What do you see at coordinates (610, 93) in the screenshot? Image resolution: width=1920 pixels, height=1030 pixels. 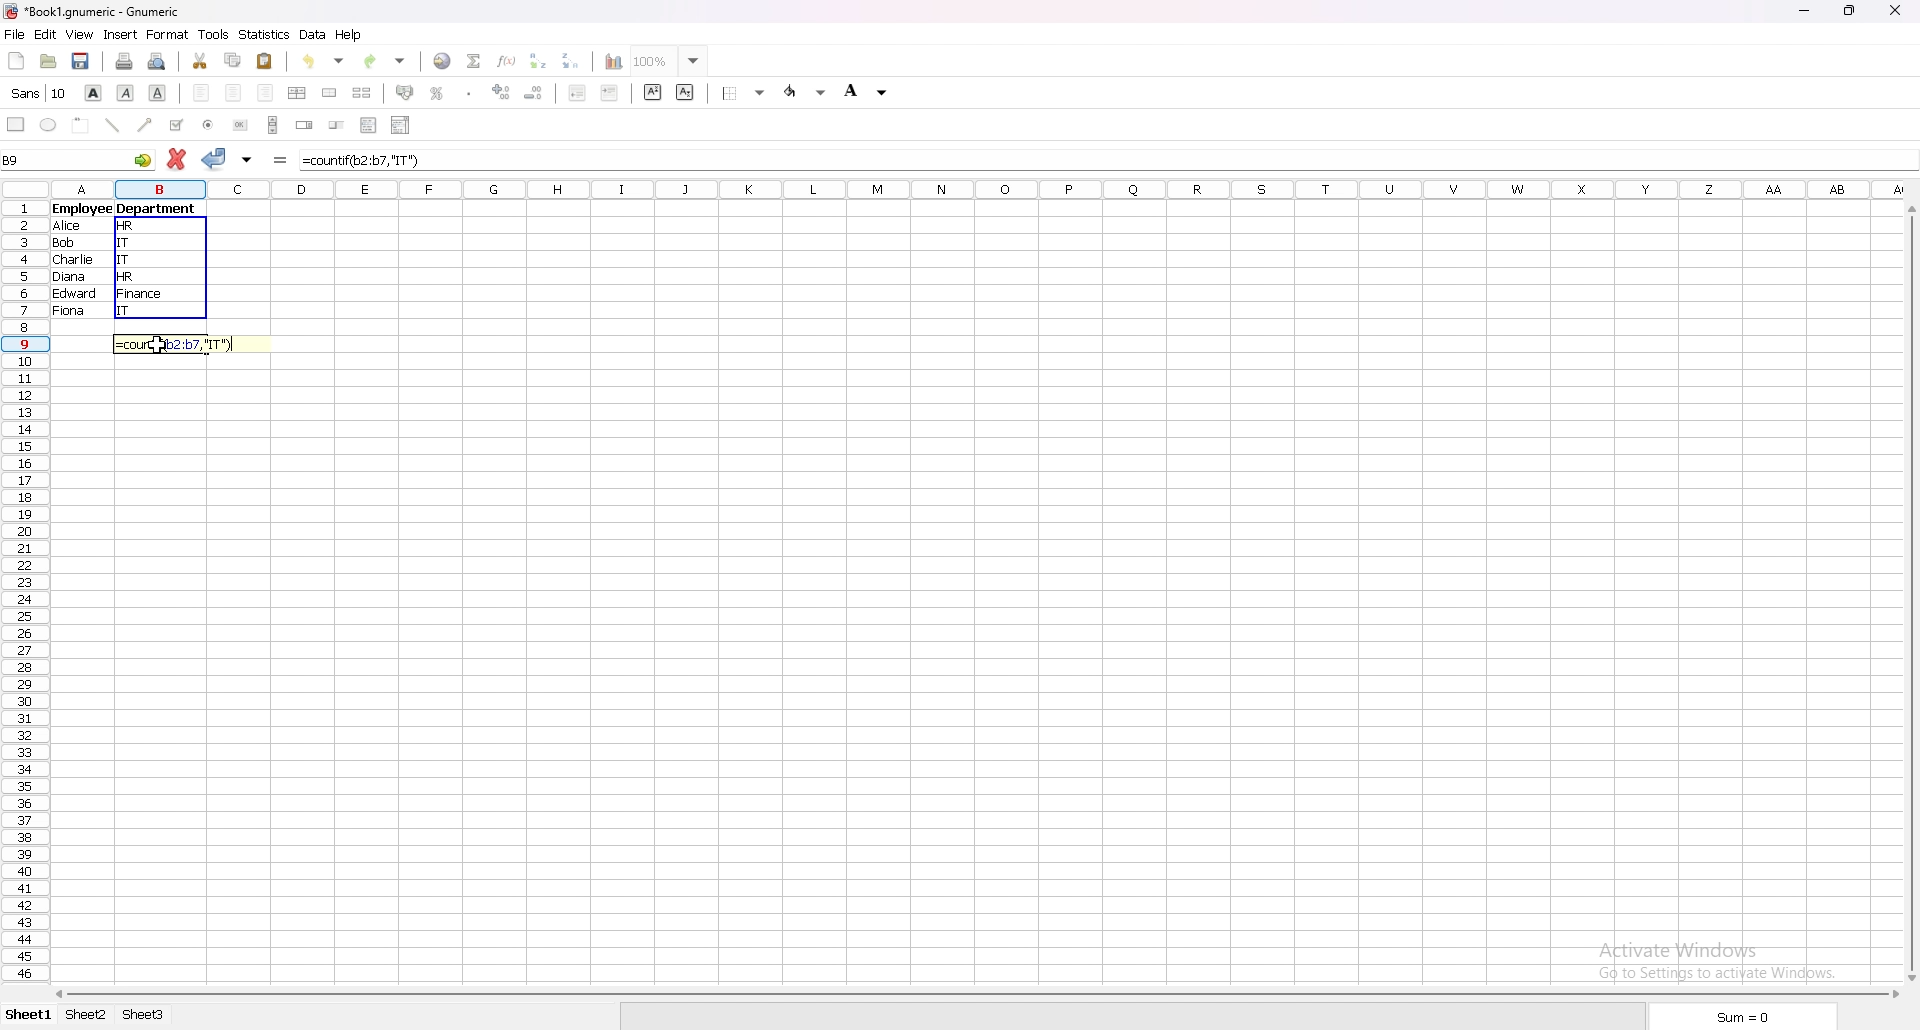 I see `increase indent` at bounding box center [610, 93].